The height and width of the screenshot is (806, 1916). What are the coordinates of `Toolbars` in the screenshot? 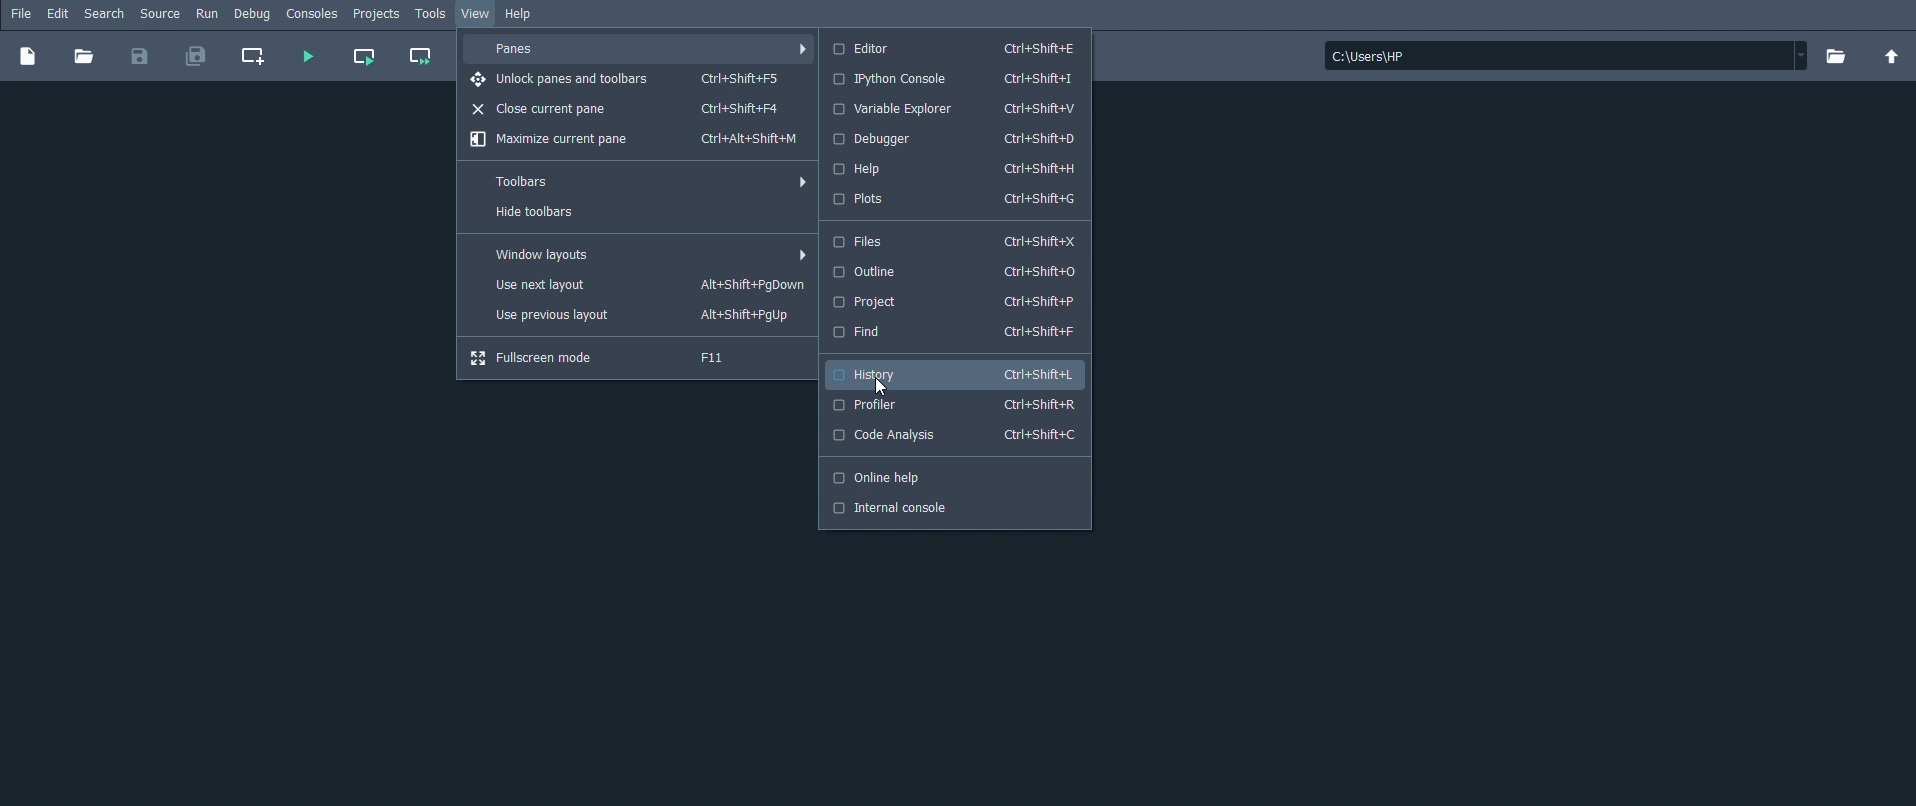 It's located at (639, 182).